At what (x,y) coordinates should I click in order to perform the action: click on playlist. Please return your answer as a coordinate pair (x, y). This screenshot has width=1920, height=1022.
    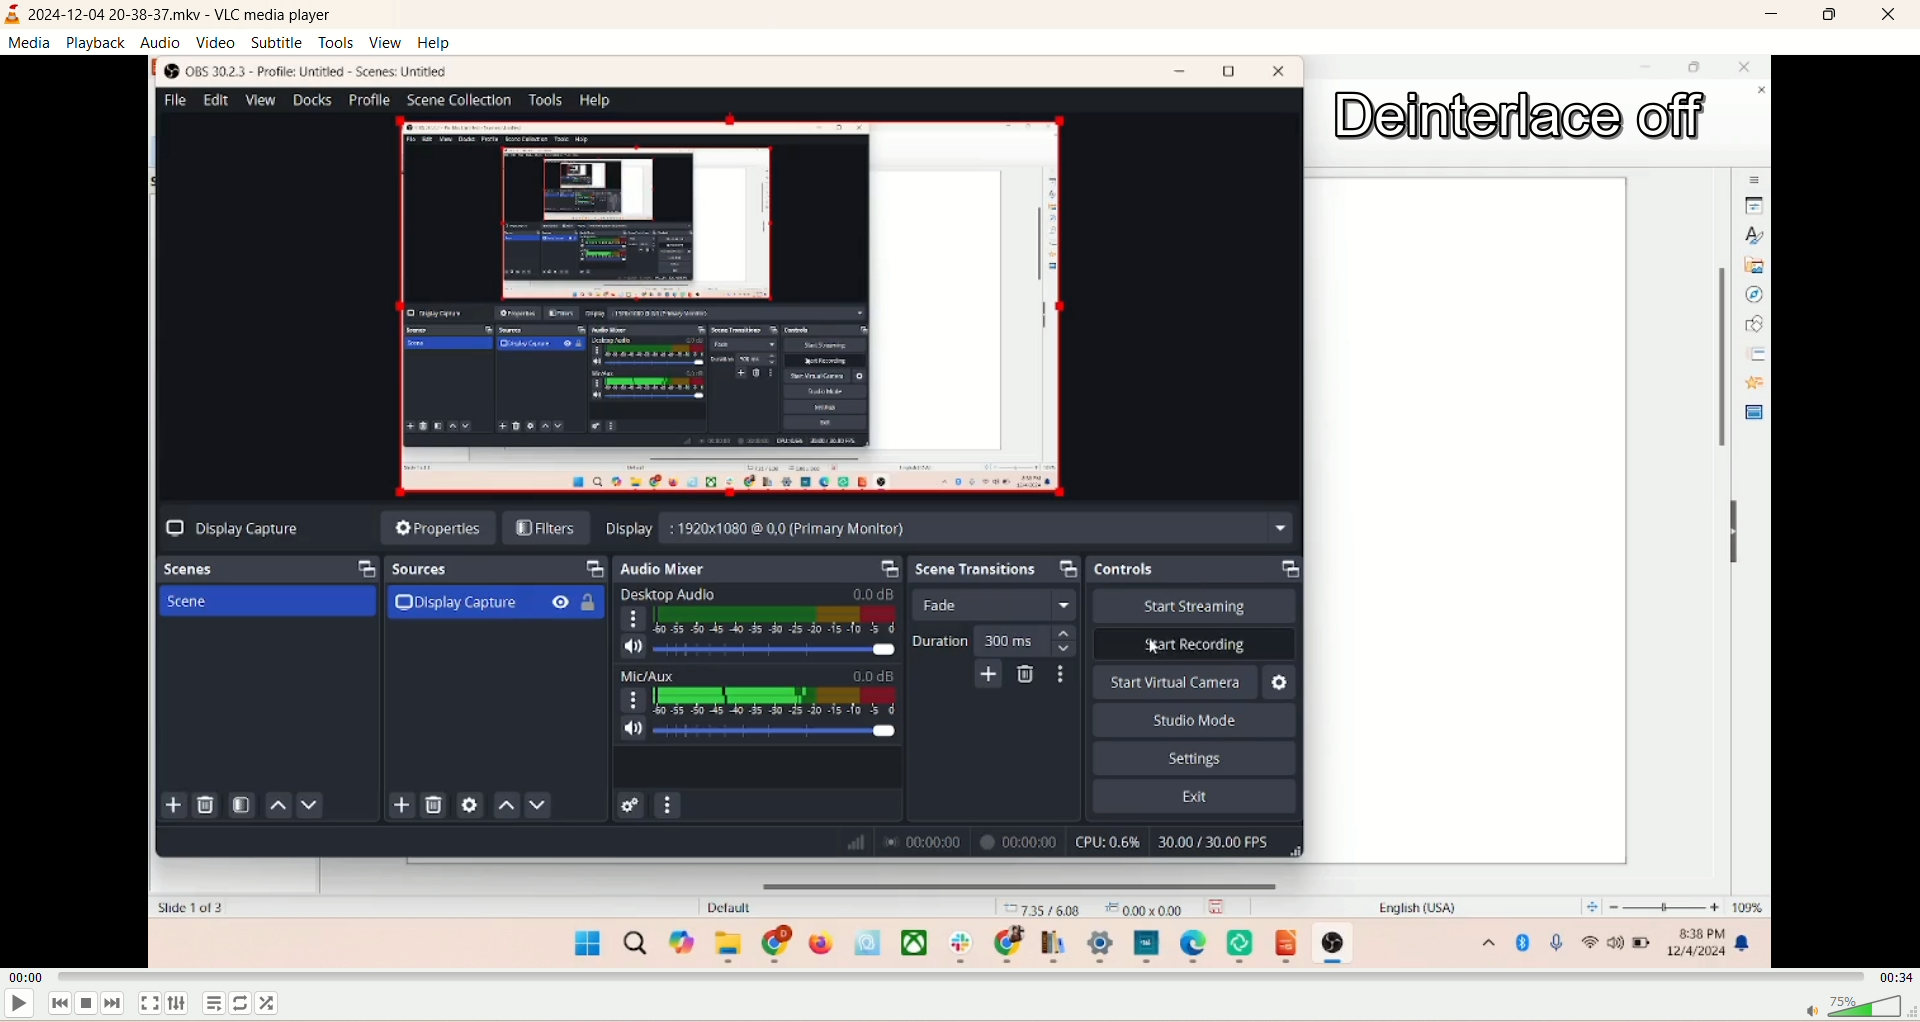
    Looking at the image, I should click on (212, 1002).